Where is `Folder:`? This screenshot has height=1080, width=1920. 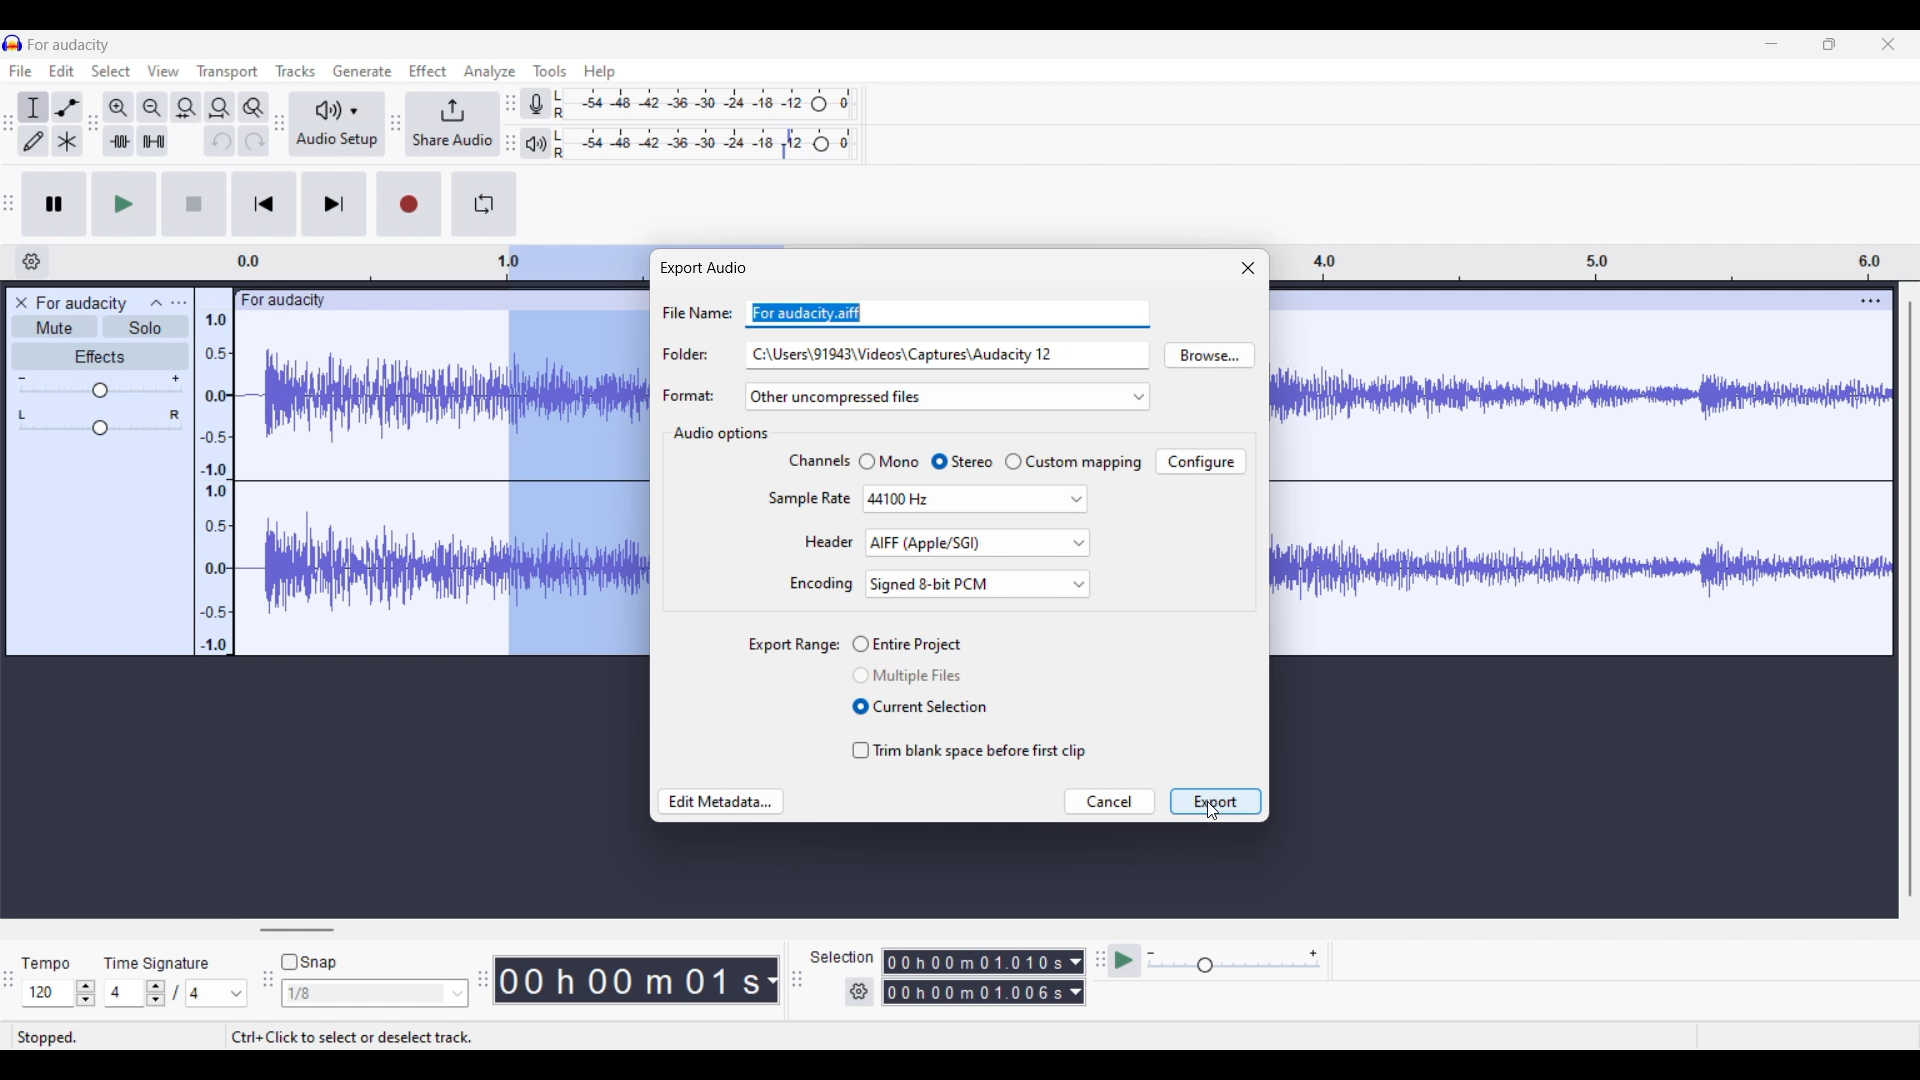 Folder: is located at coordinates (685, 352).